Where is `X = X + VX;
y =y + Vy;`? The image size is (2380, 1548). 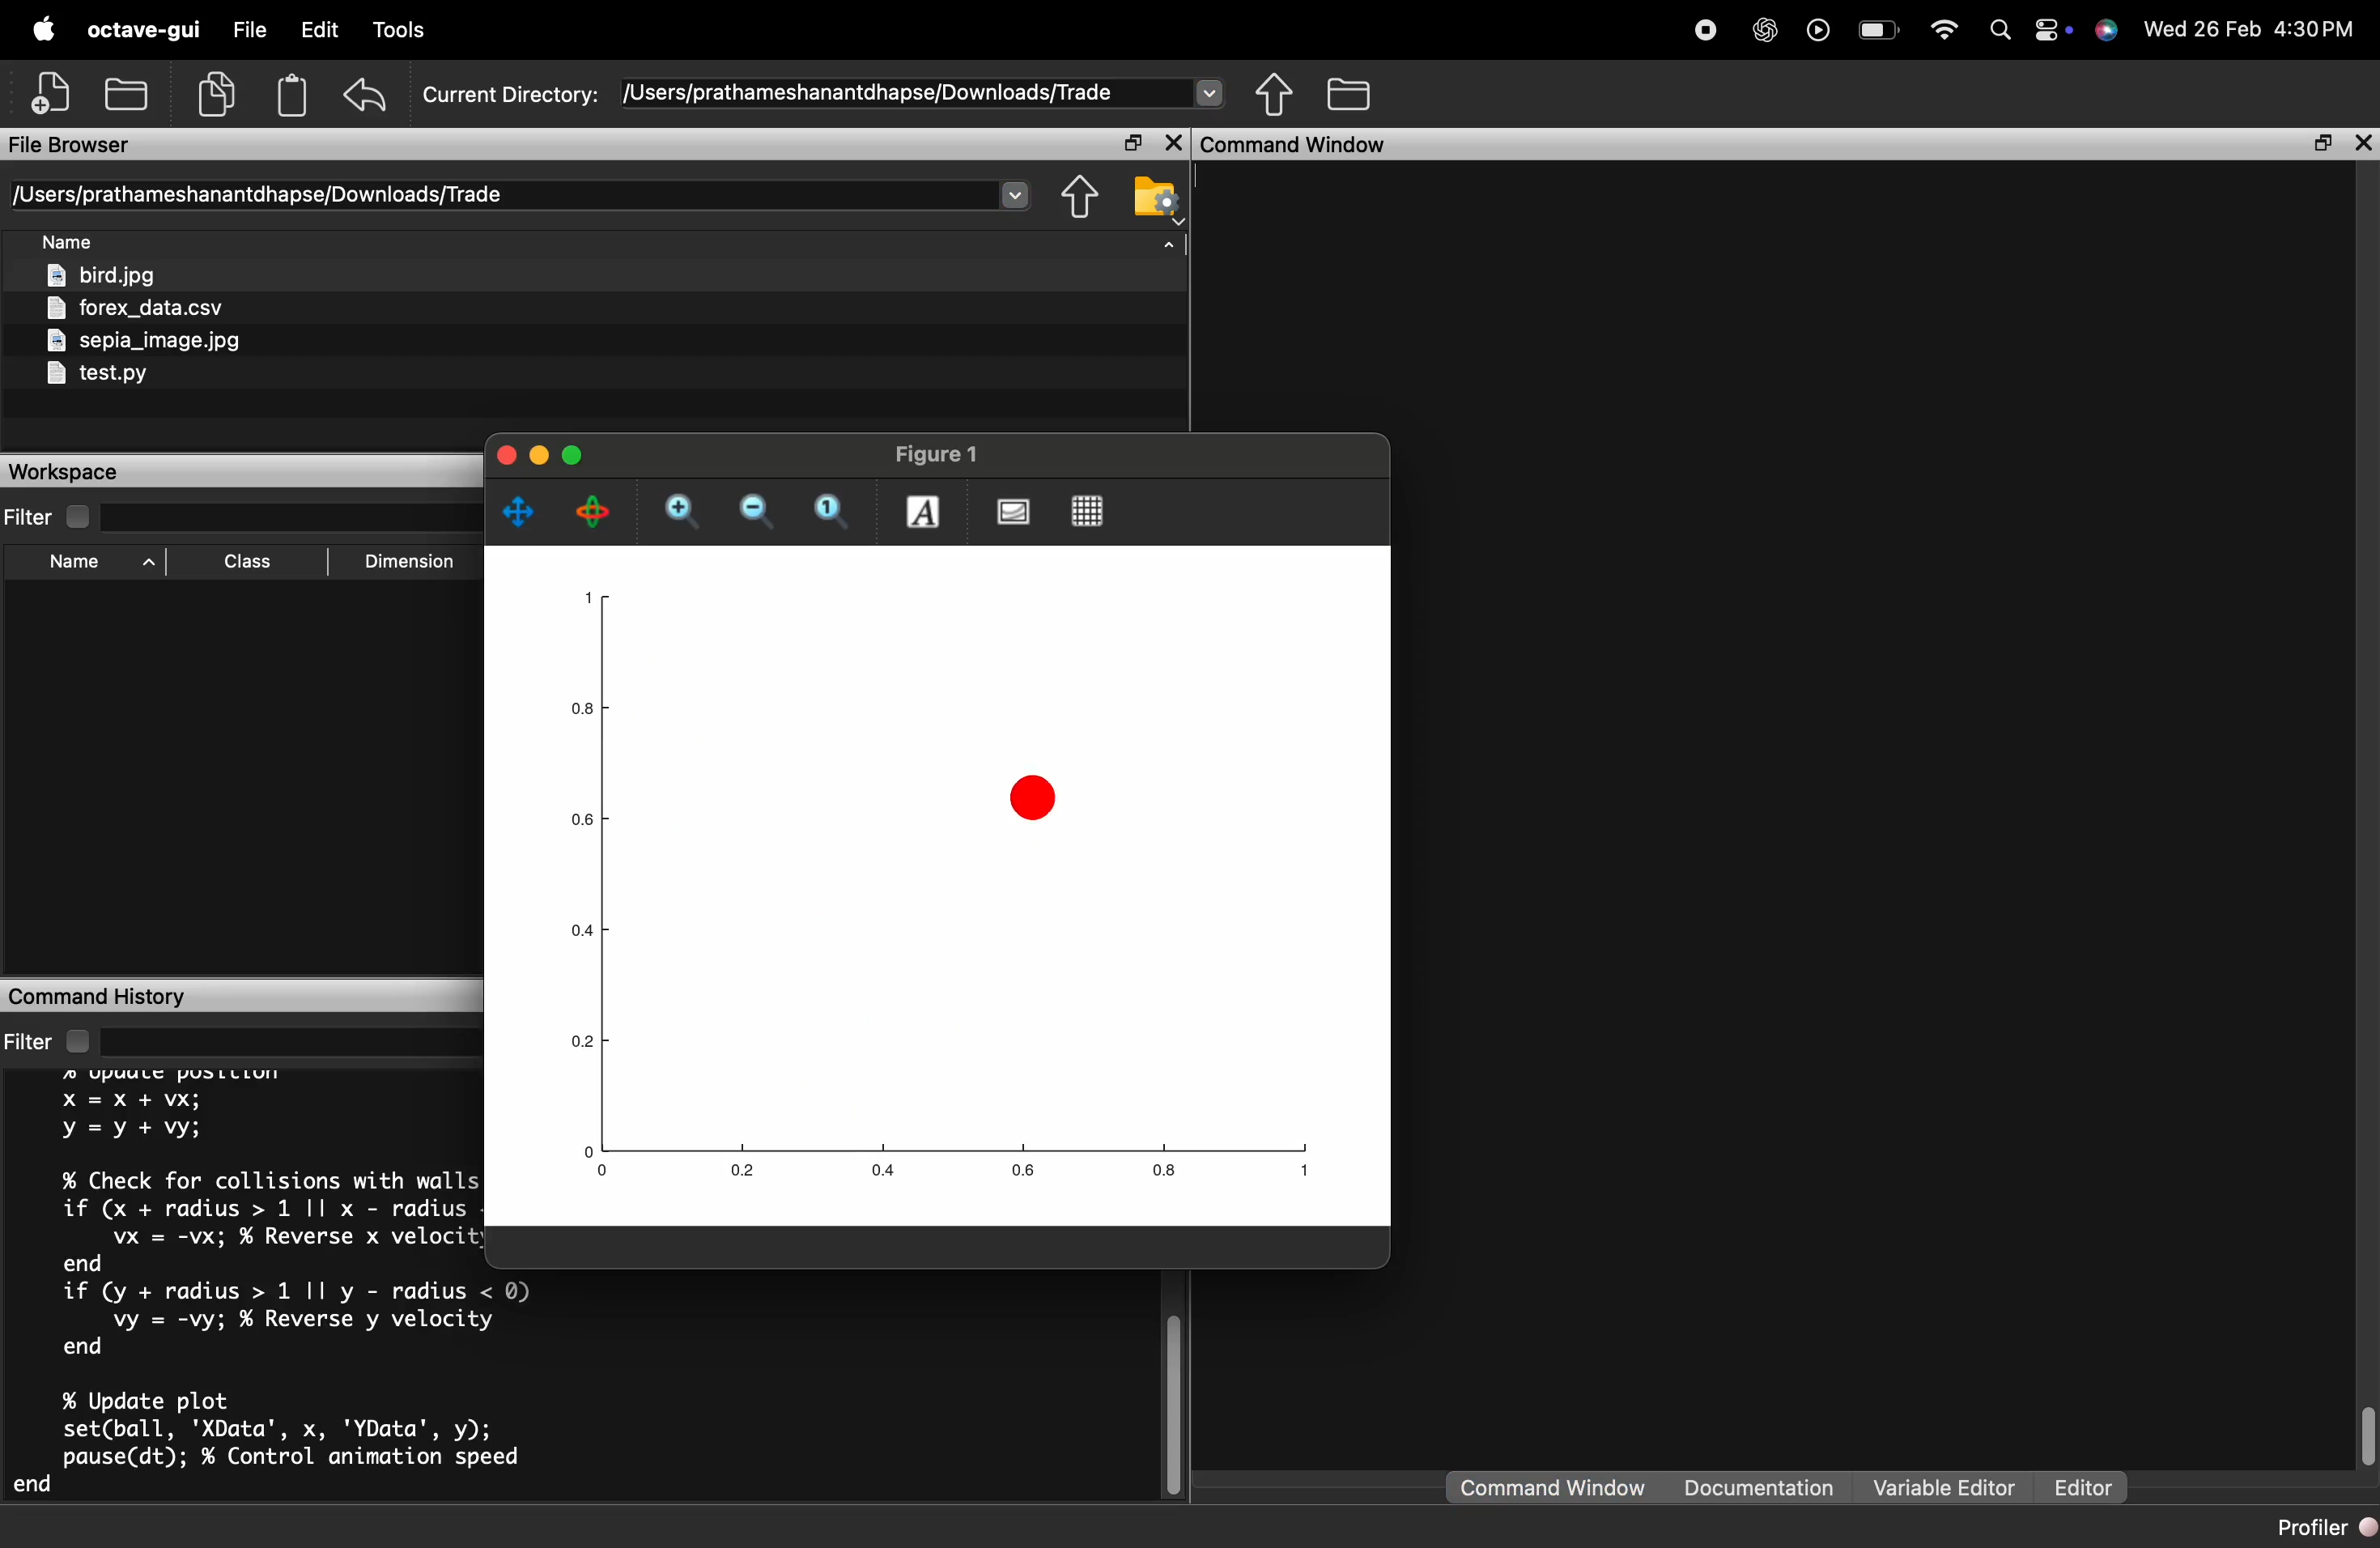
X = X + VX;
y =y + Vy; is located at coordinates (136, 1115).